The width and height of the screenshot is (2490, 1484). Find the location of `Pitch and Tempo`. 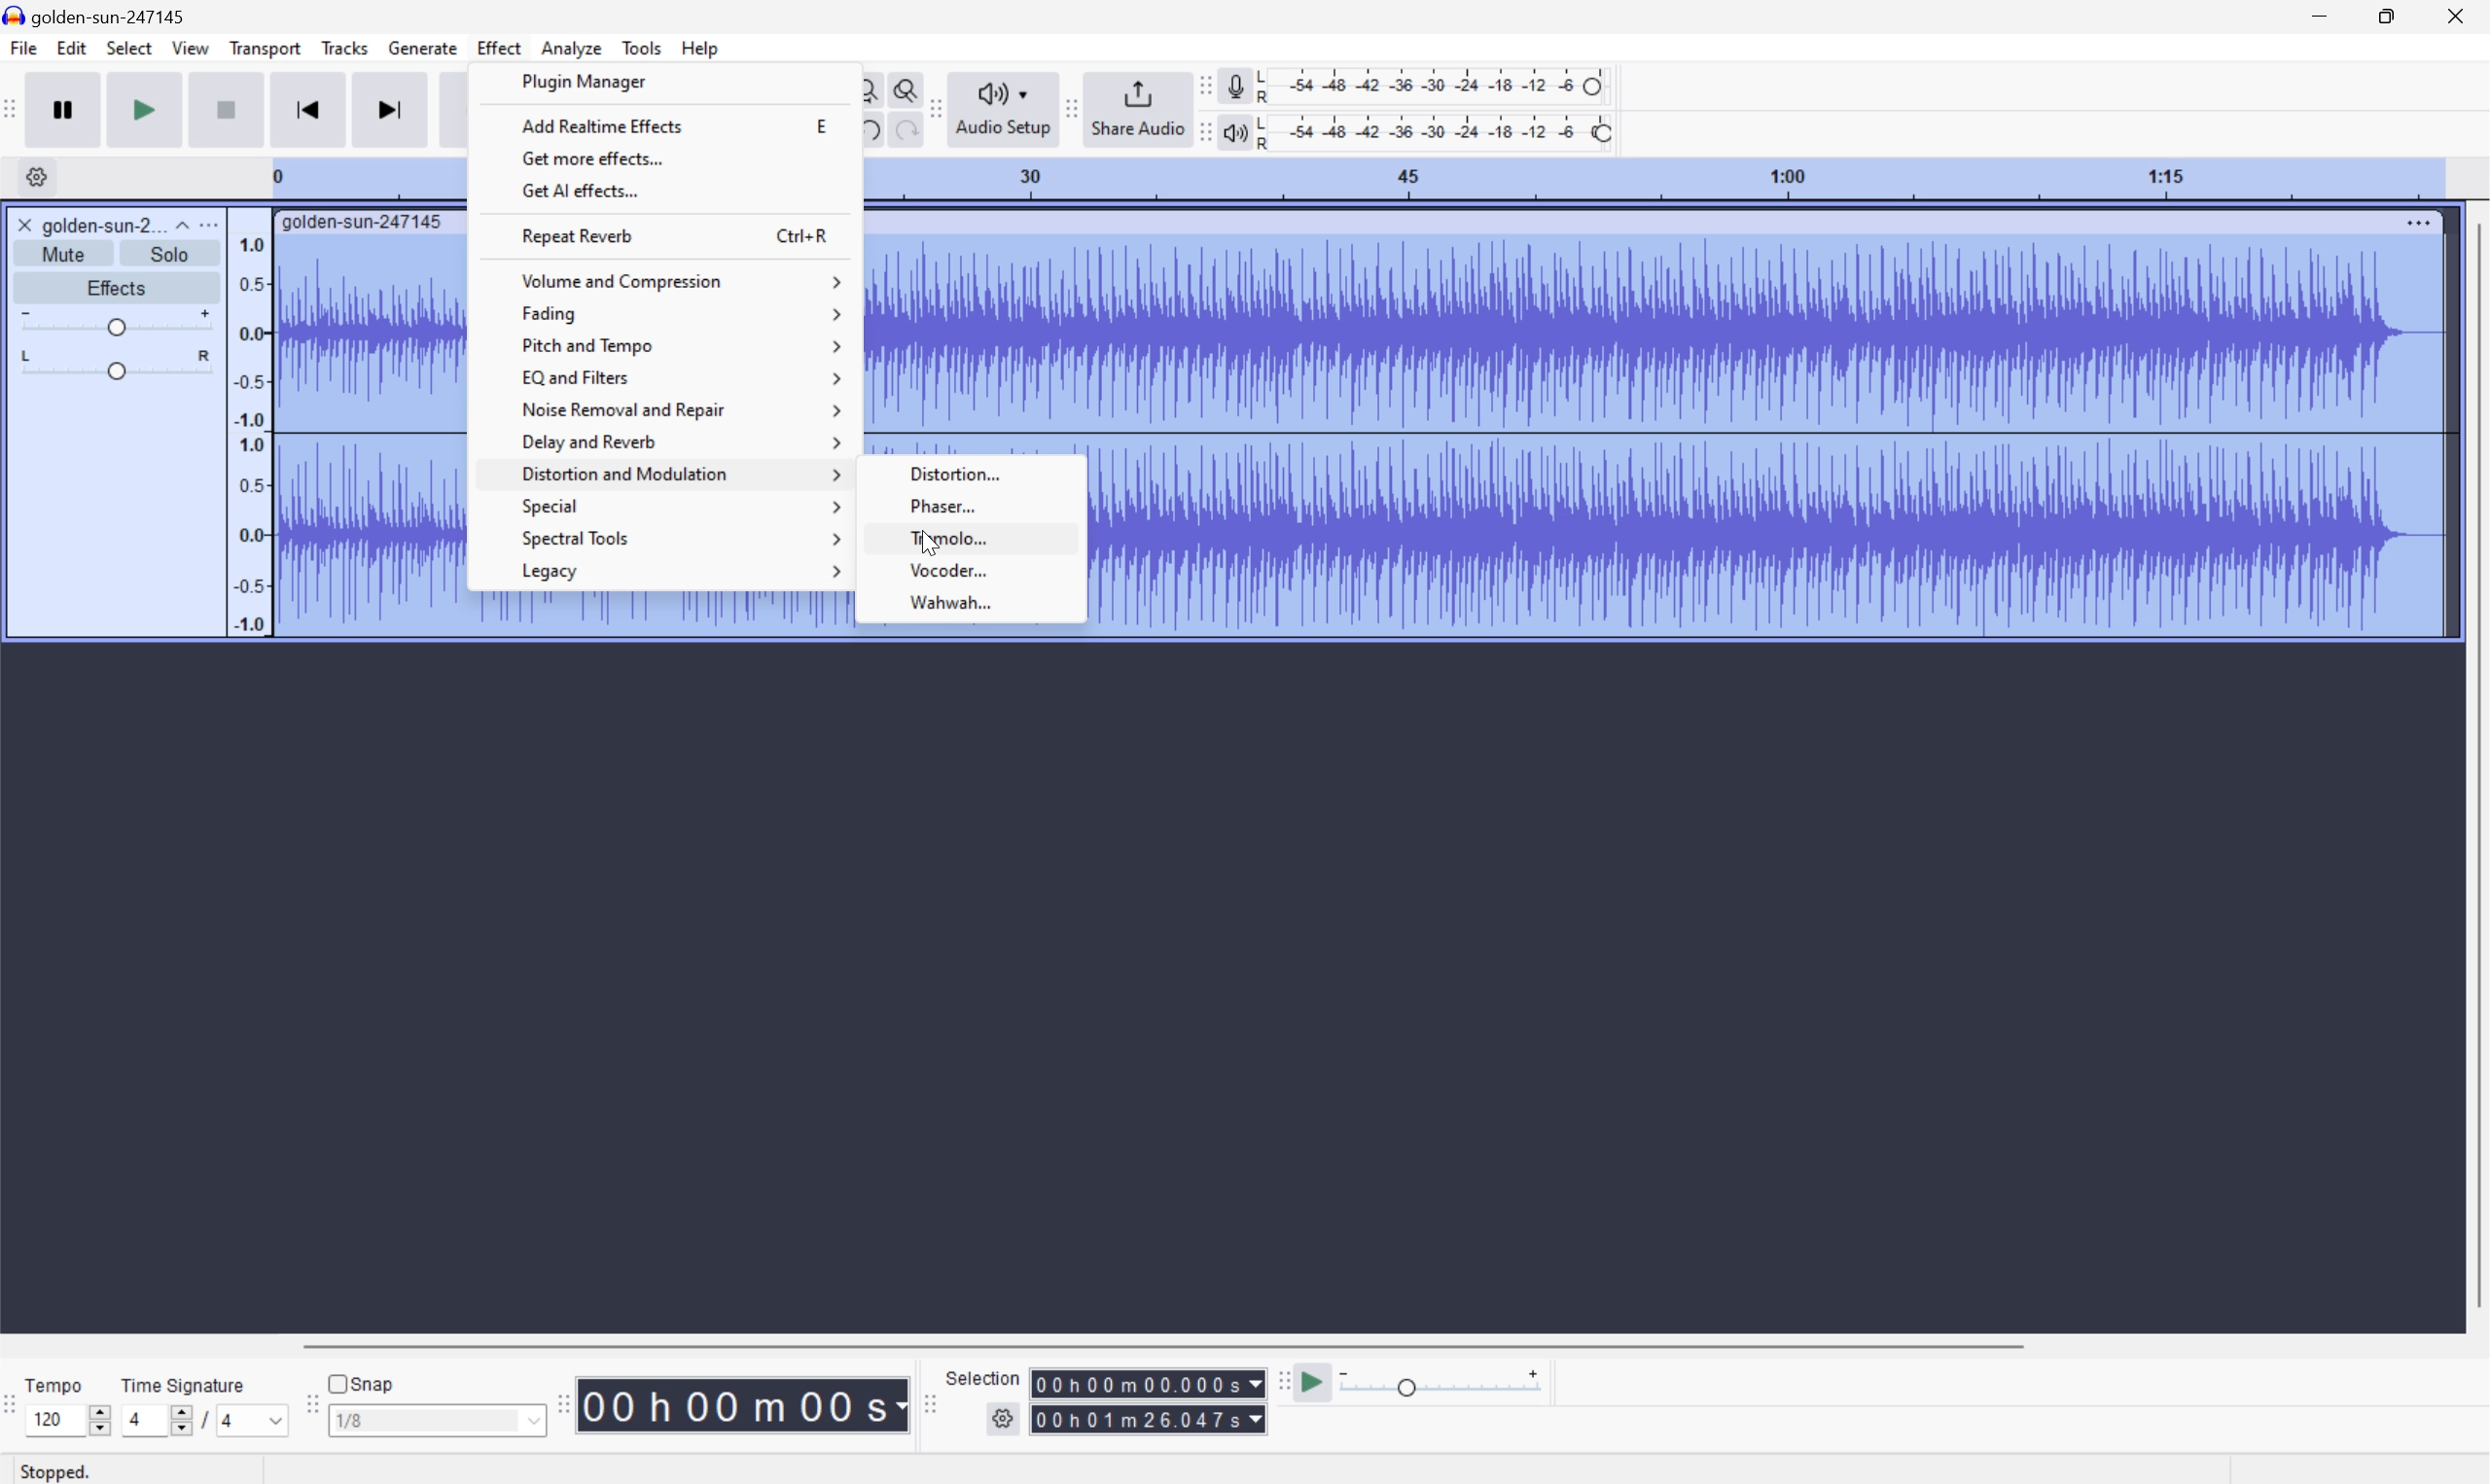

Pitch and Tempo is located at coordinates (677, 348).